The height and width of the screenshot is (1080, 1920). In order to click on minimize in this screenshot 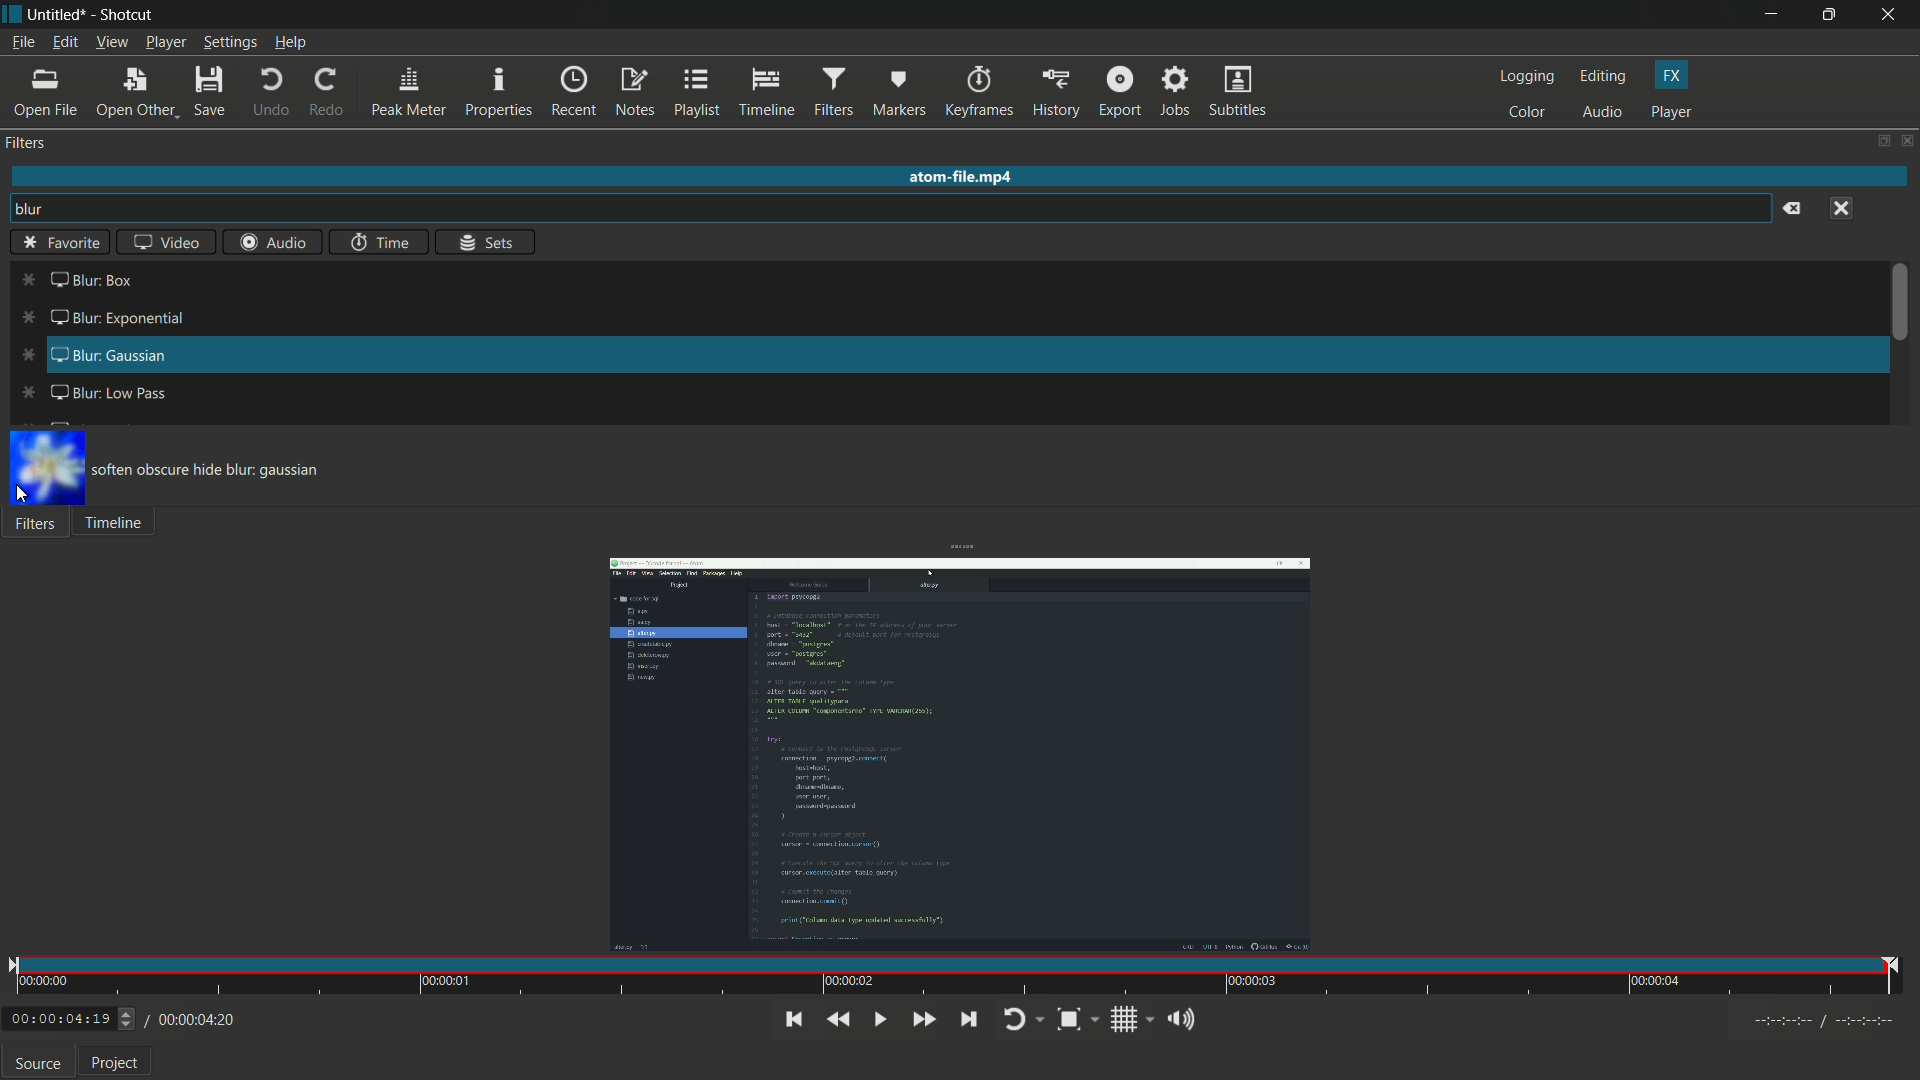, I will do `click(1777, 15)`.